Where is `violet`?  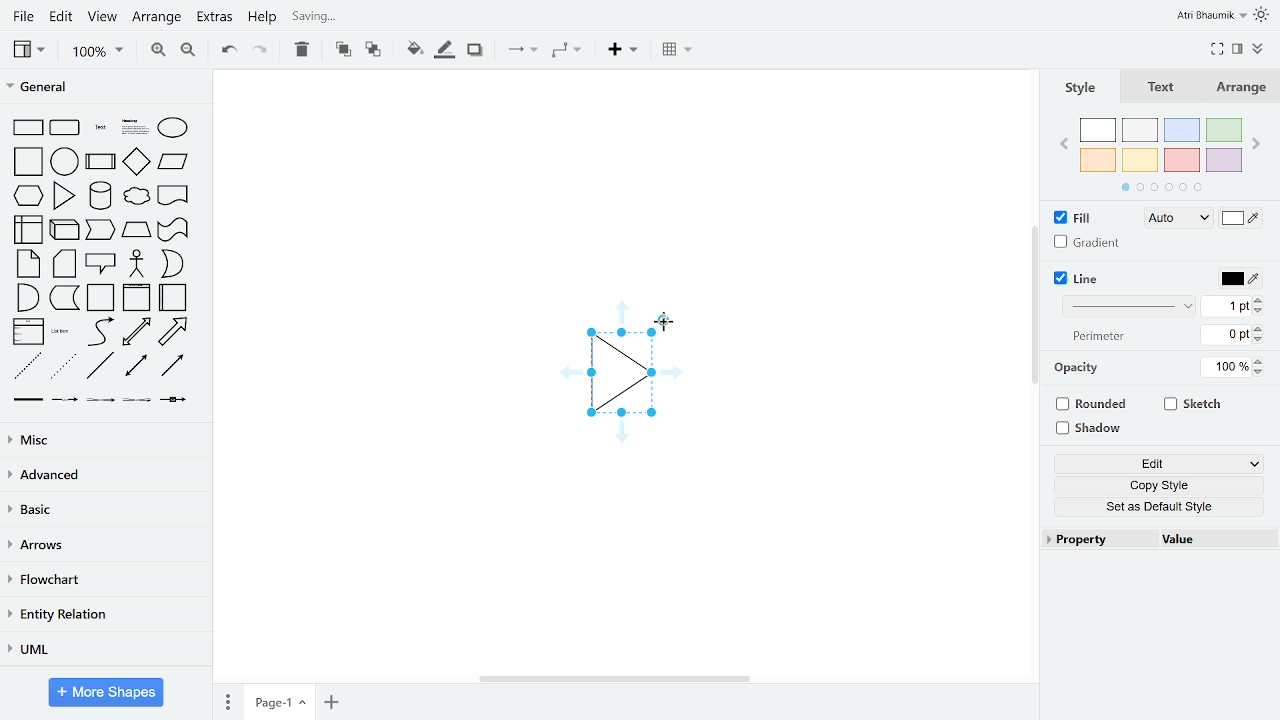 violet is located at coordinates (1225, 161).